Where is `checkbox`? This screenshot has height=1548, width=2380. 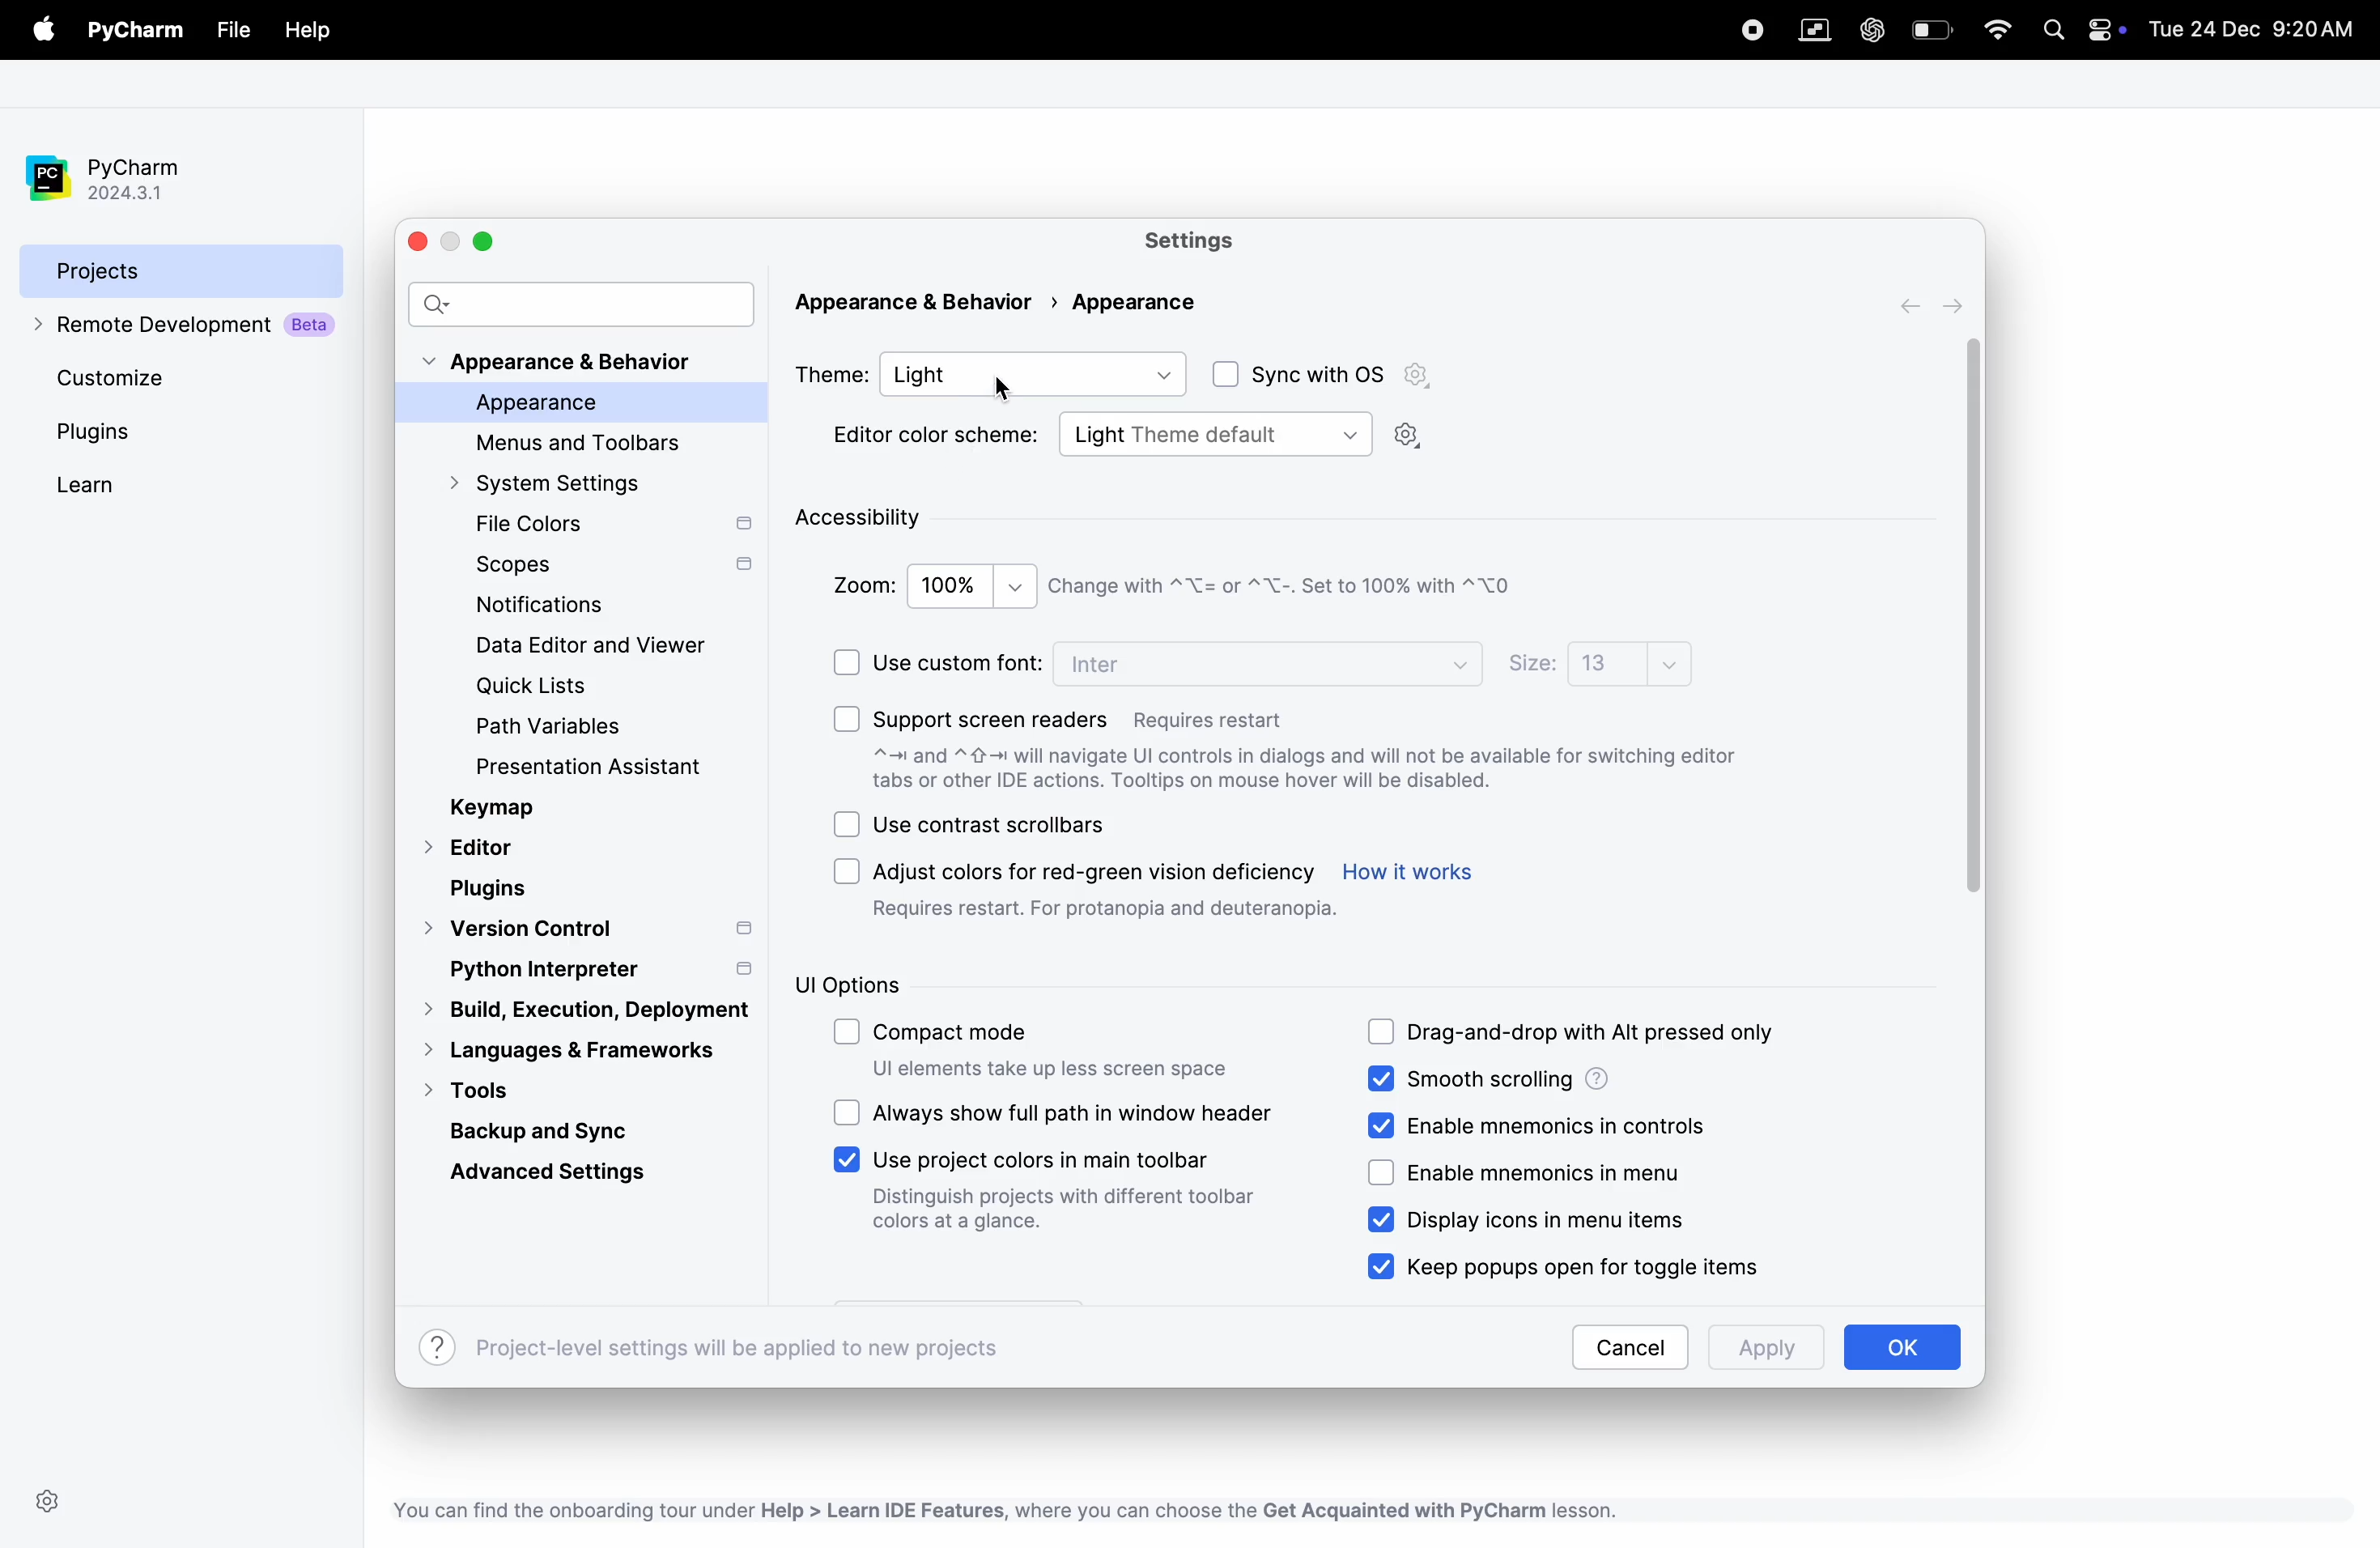 checkbox is located at coordinates (847, 719).